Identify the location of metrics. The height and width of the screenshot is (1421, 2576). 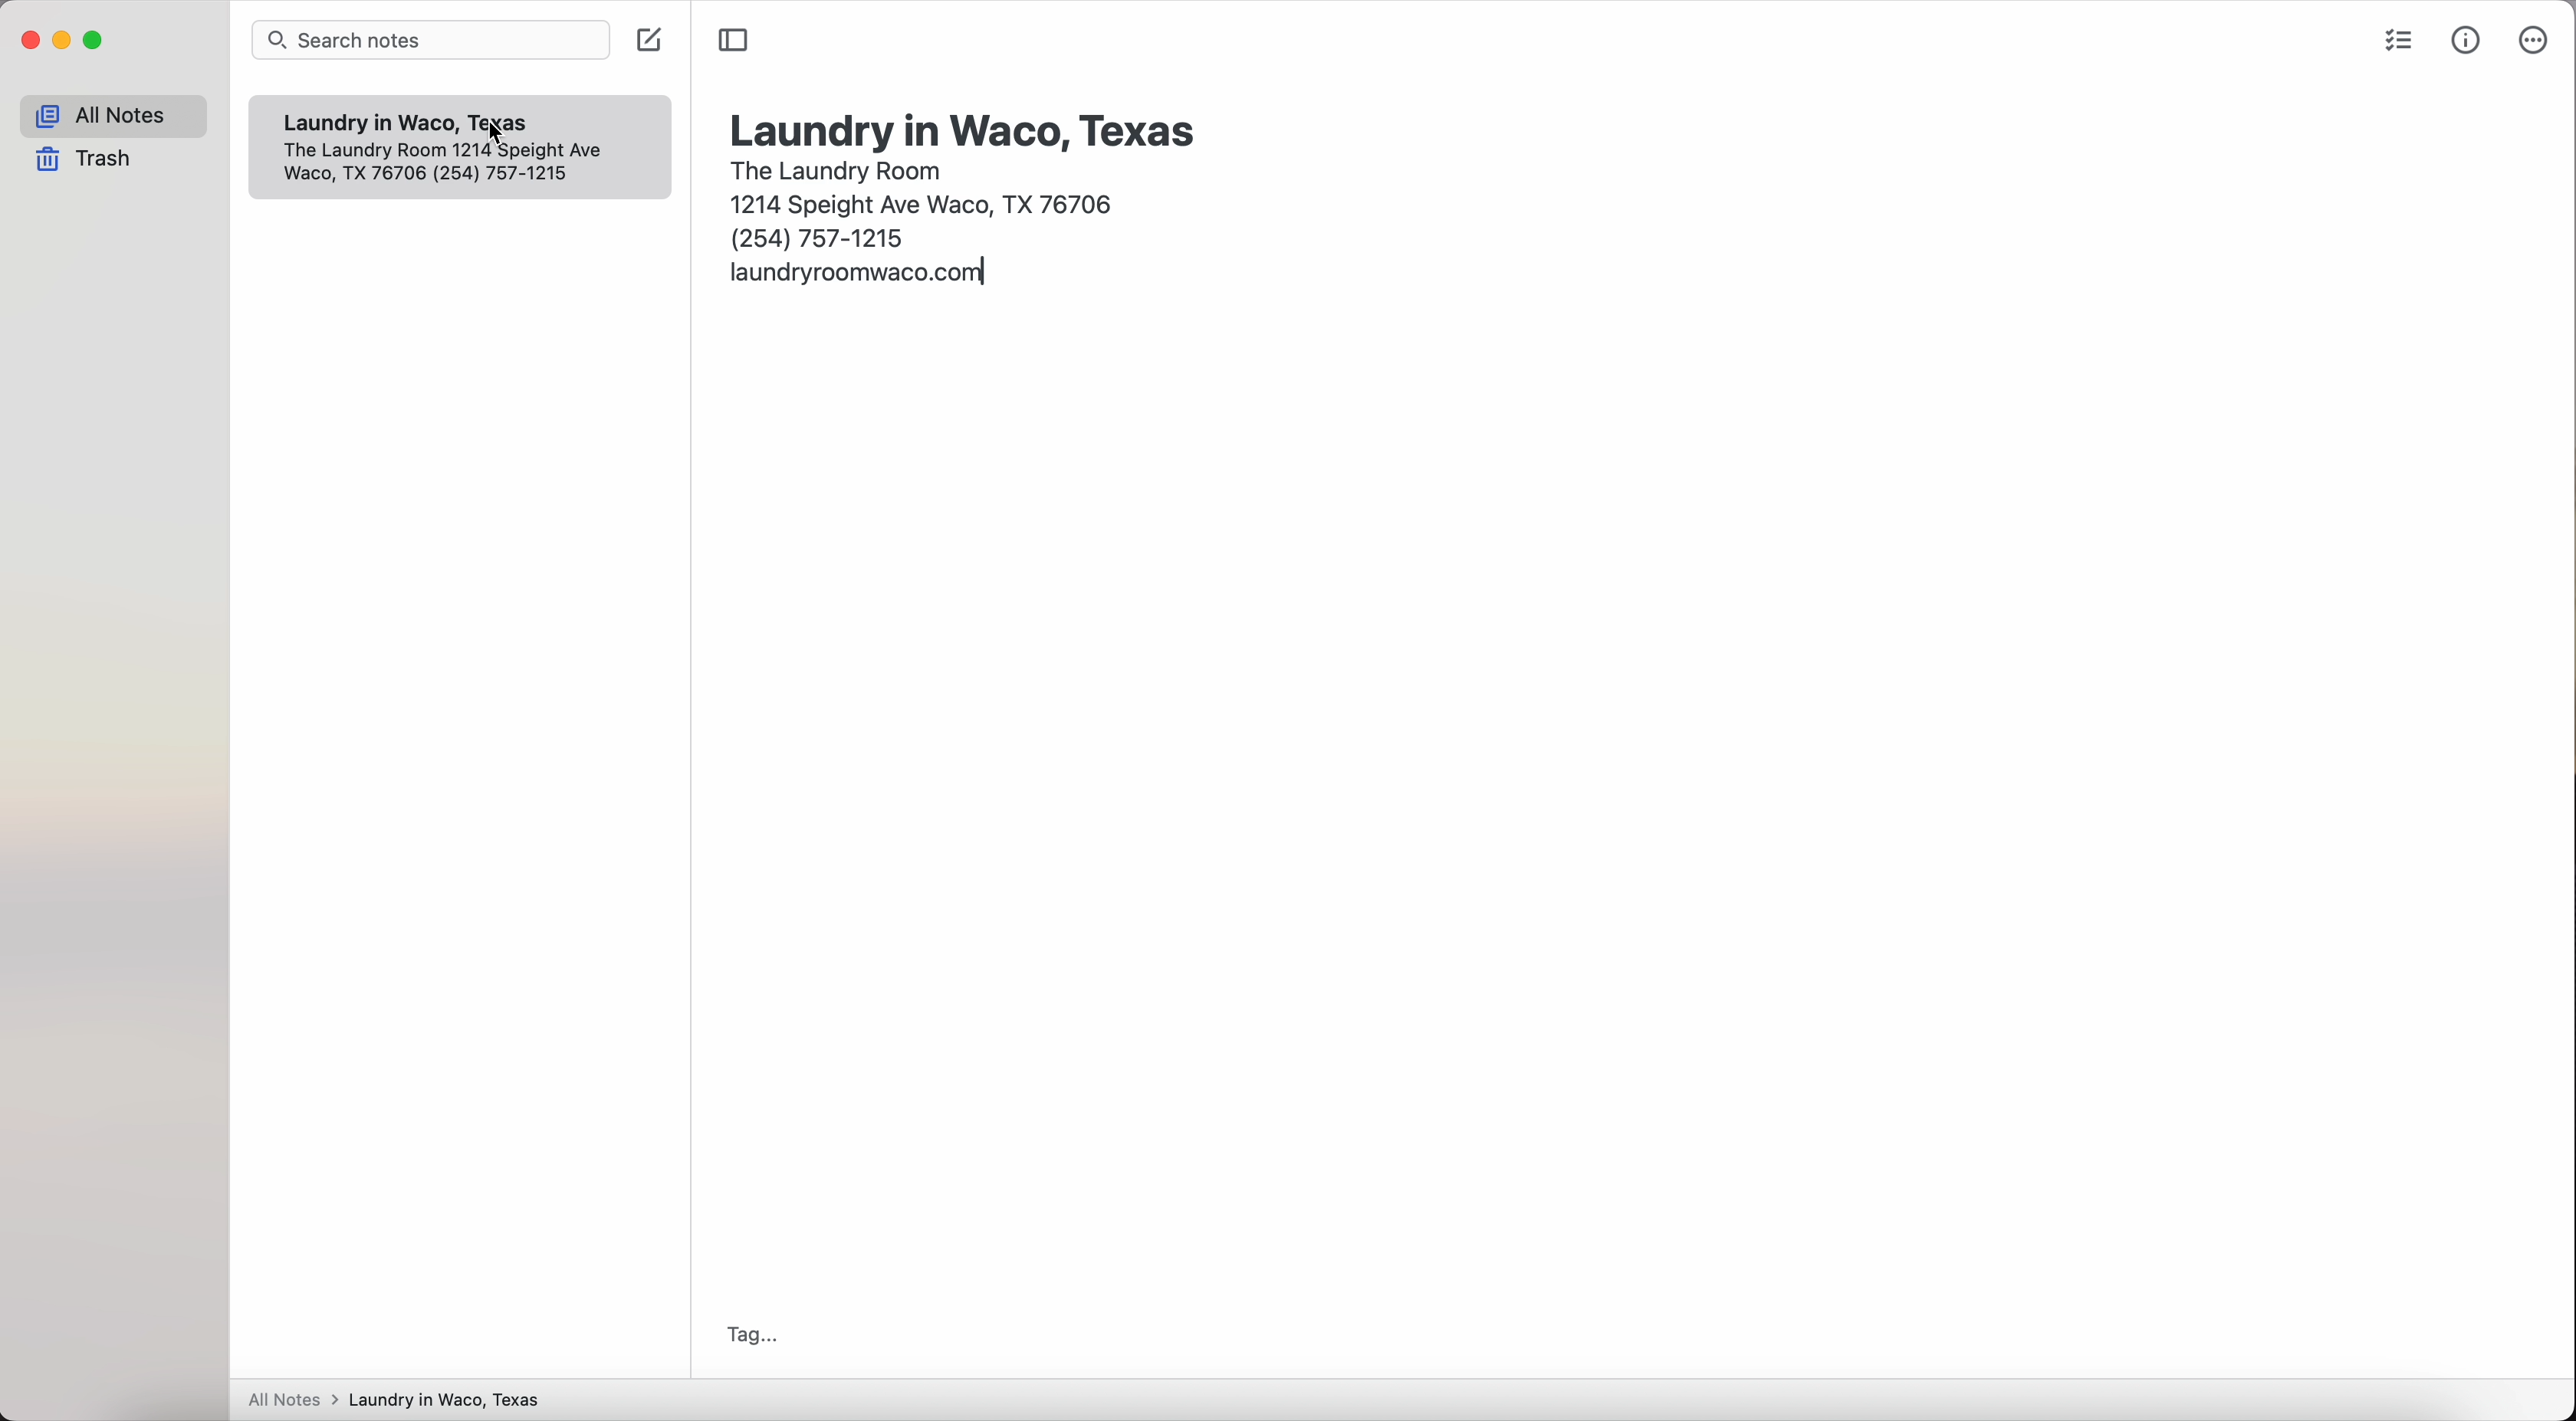
(2468, 39).